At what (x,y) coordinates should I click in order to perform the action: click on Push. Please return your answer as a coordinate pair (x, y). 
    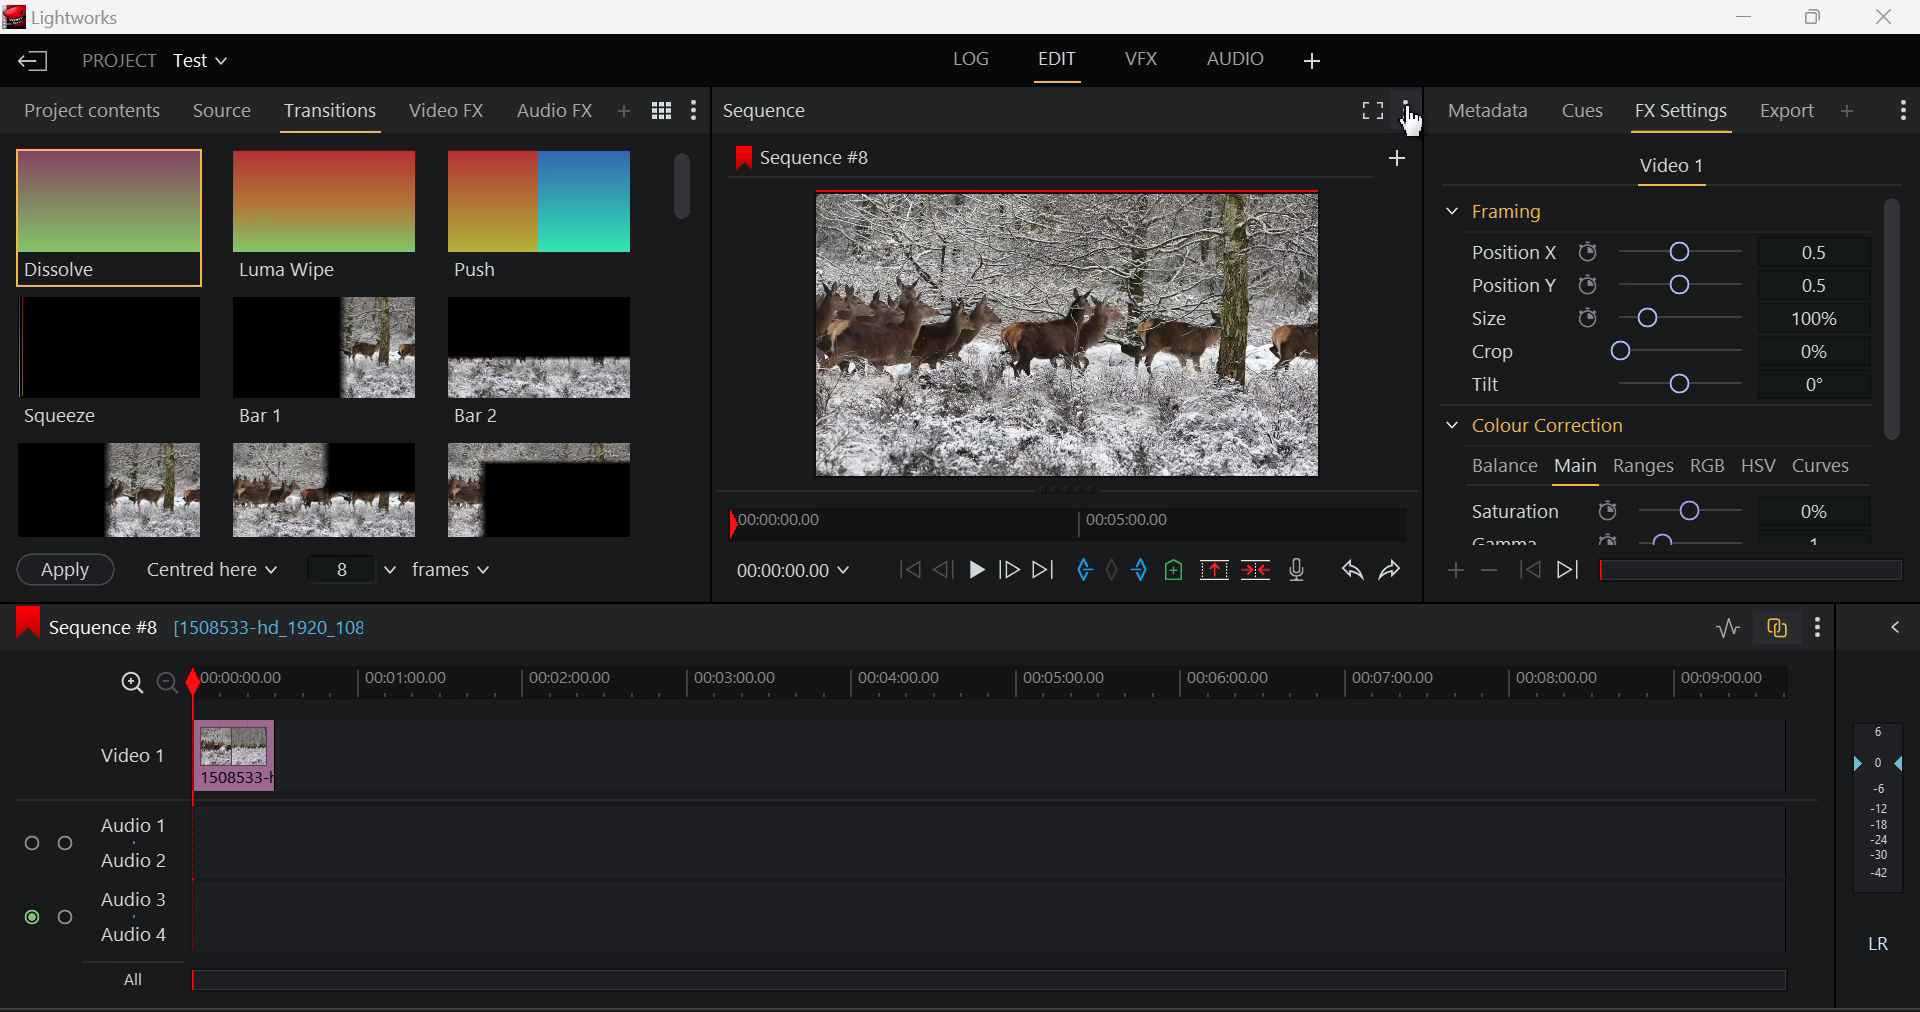
    Looking at the image, I should click on (536, 216).